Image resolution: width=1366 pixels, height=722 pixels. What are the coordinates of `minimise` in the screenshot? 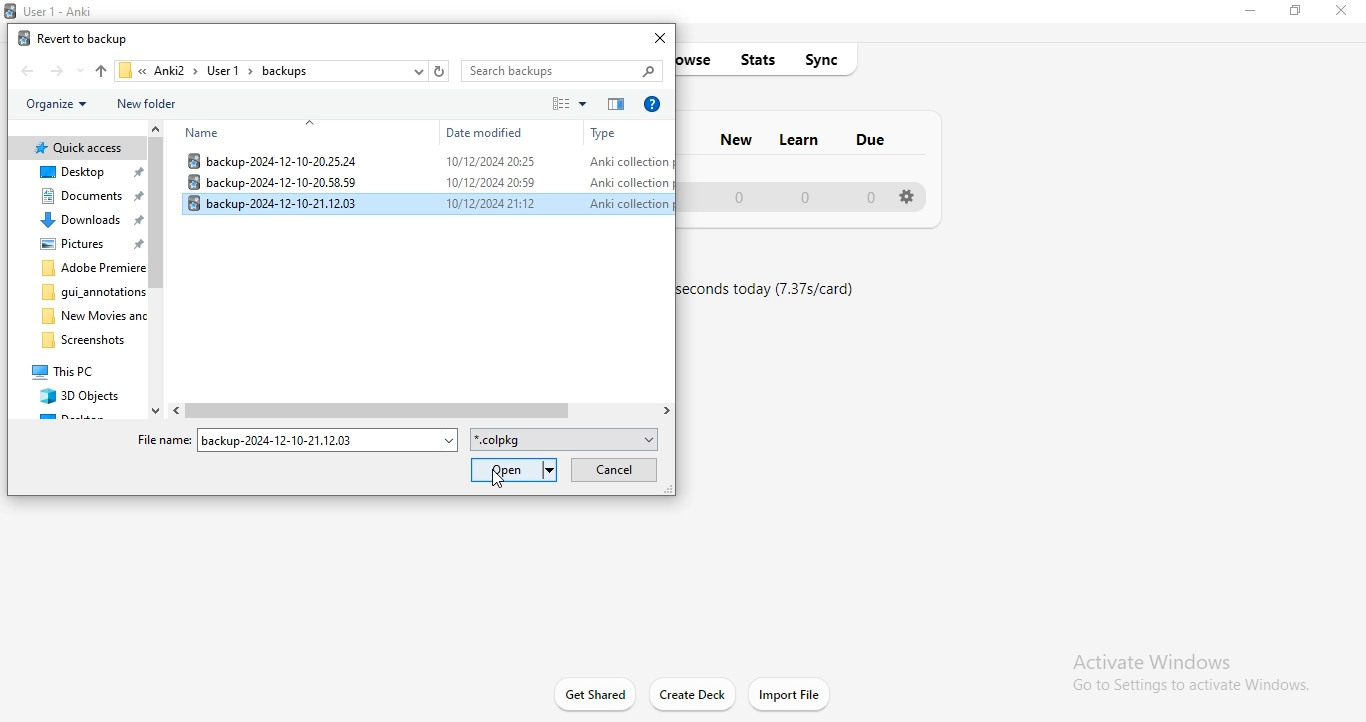 It's located at (1248, 13).